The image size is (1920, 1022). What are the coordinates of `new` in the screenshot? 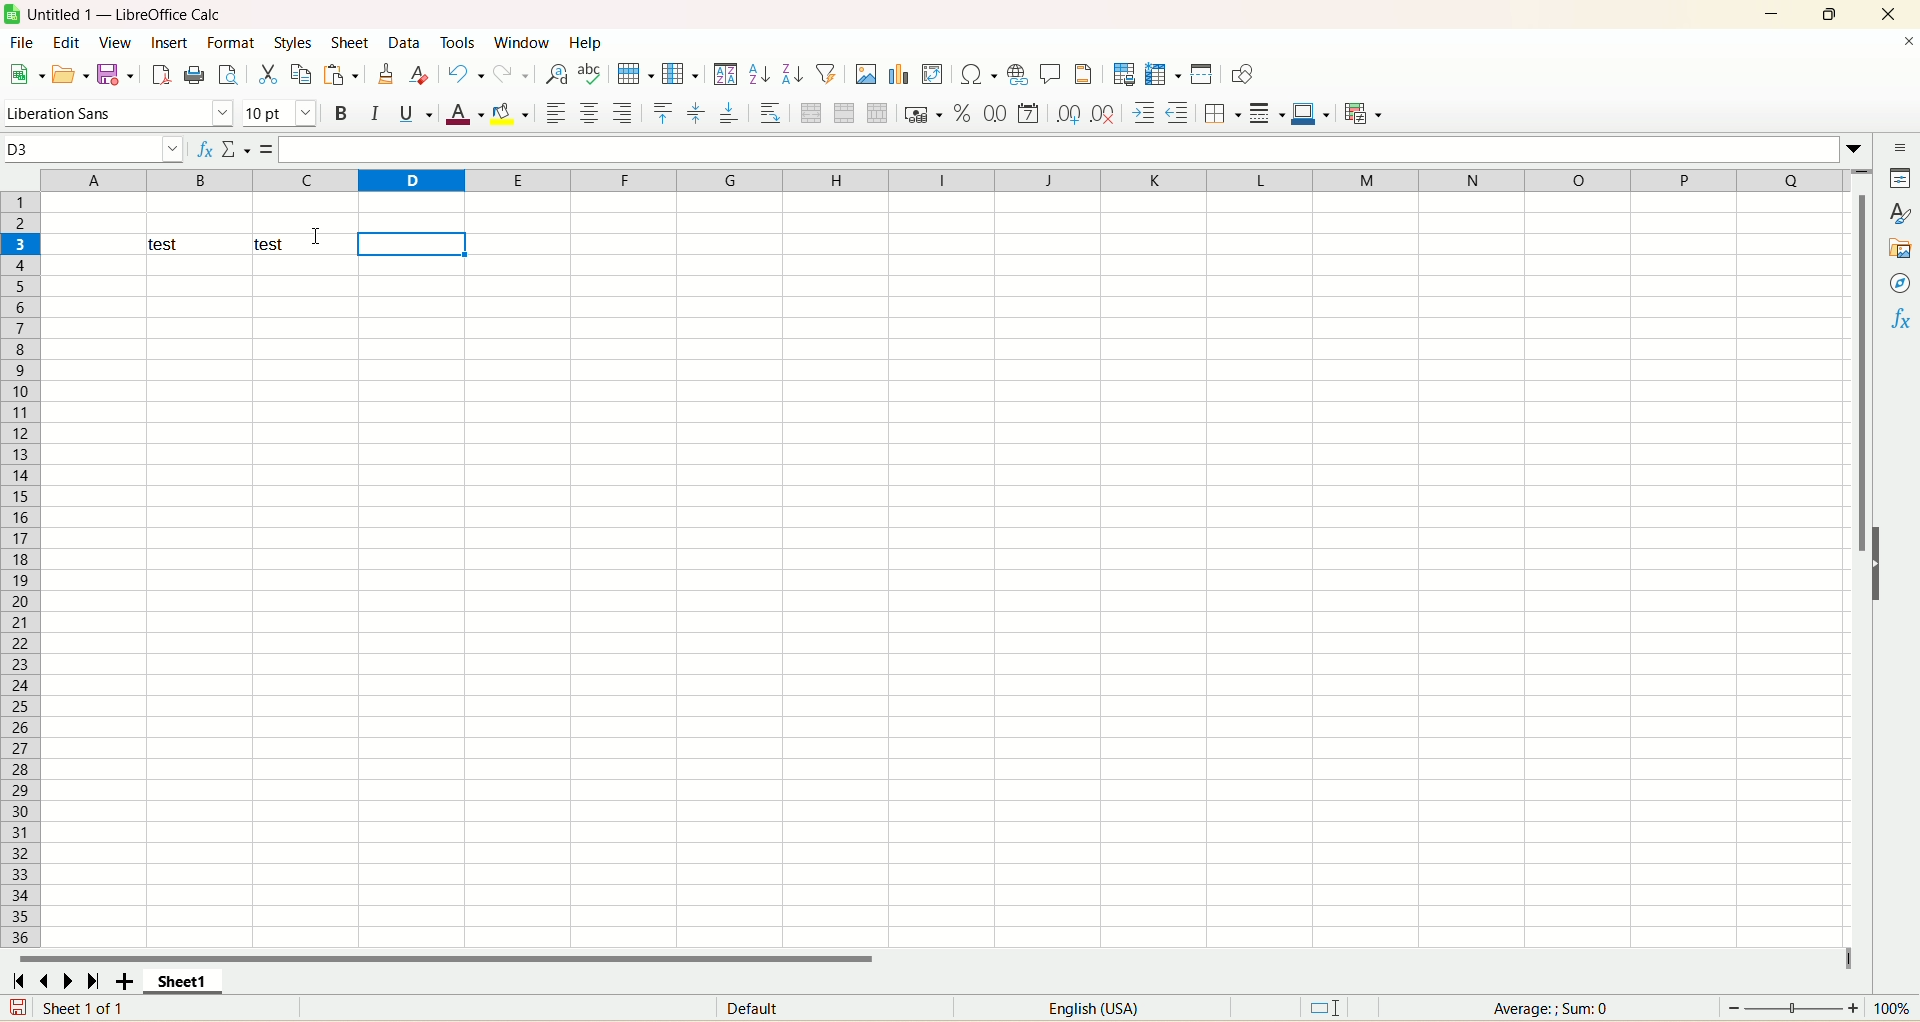 It's located at (26, 74).